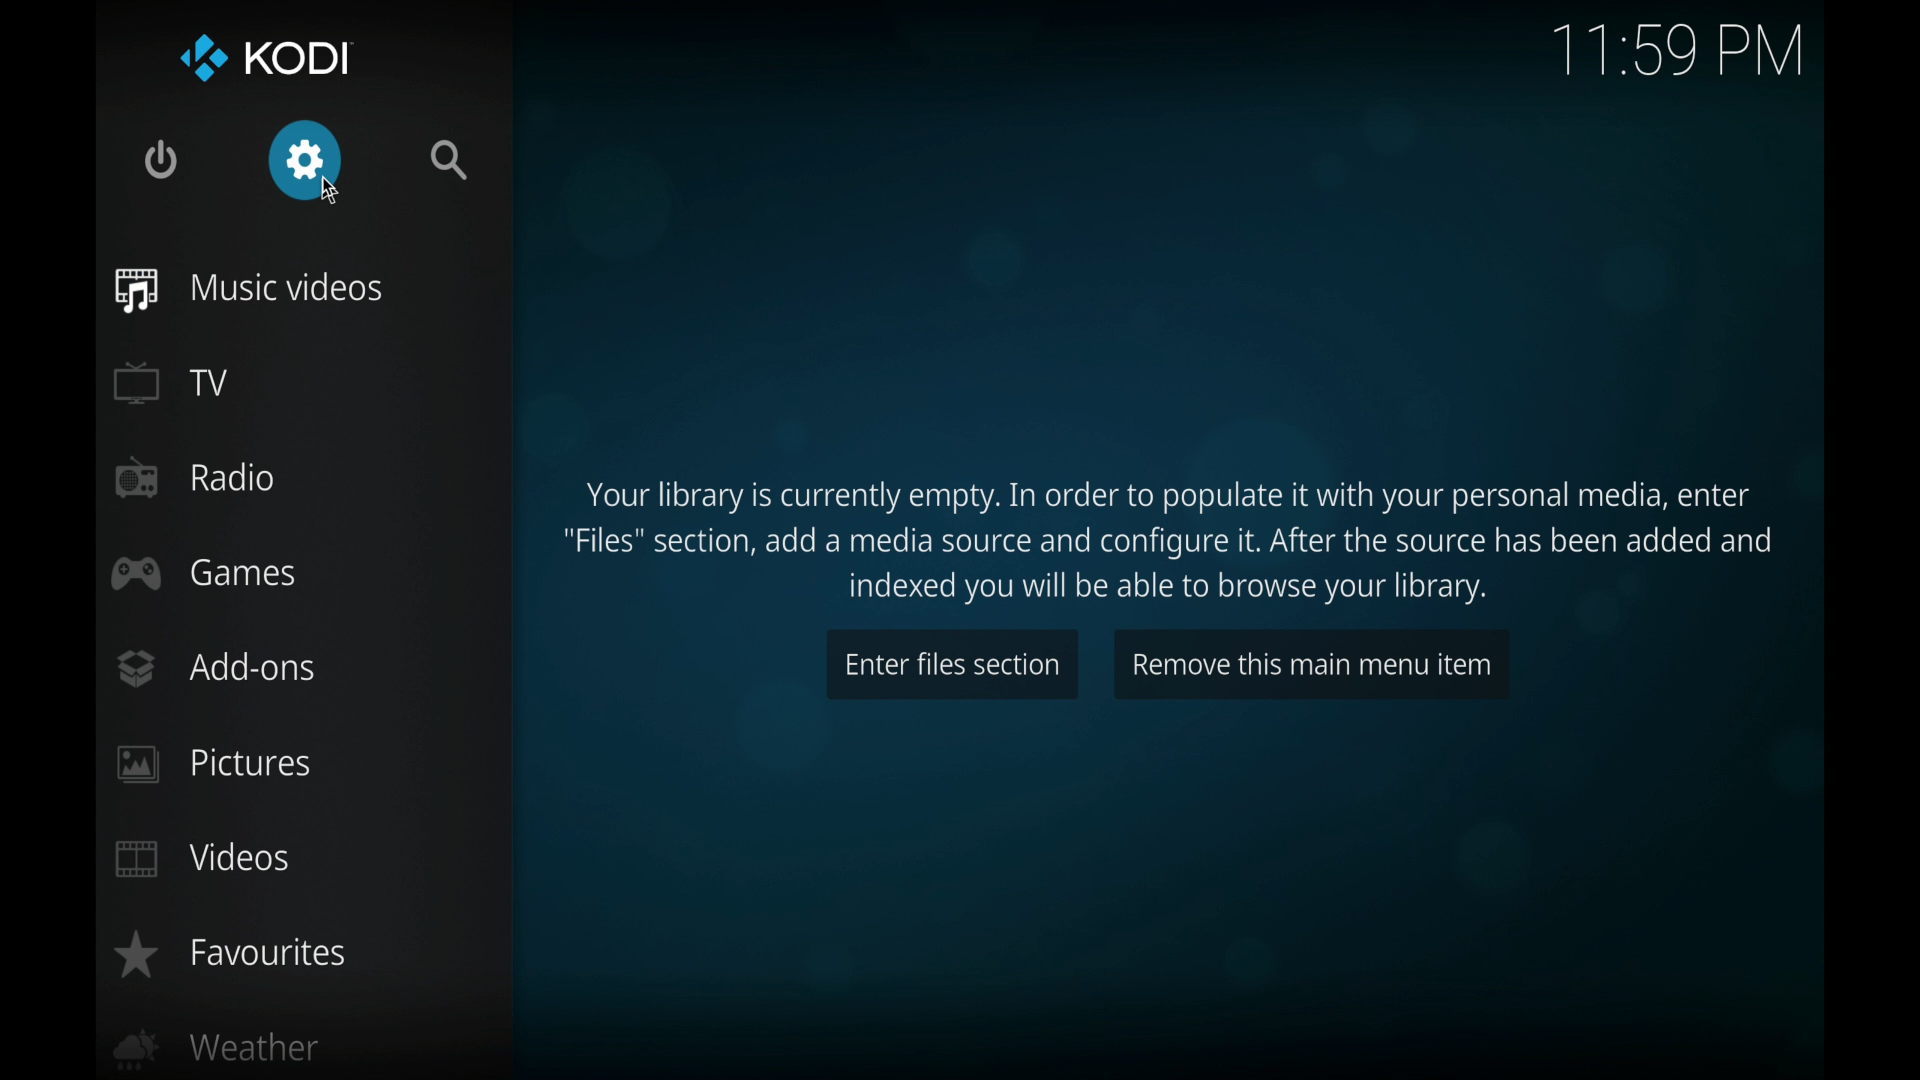  What do you see at coordinates (193, 478) in the screenshot?
I see `radio` at bounding box center [193, 478].